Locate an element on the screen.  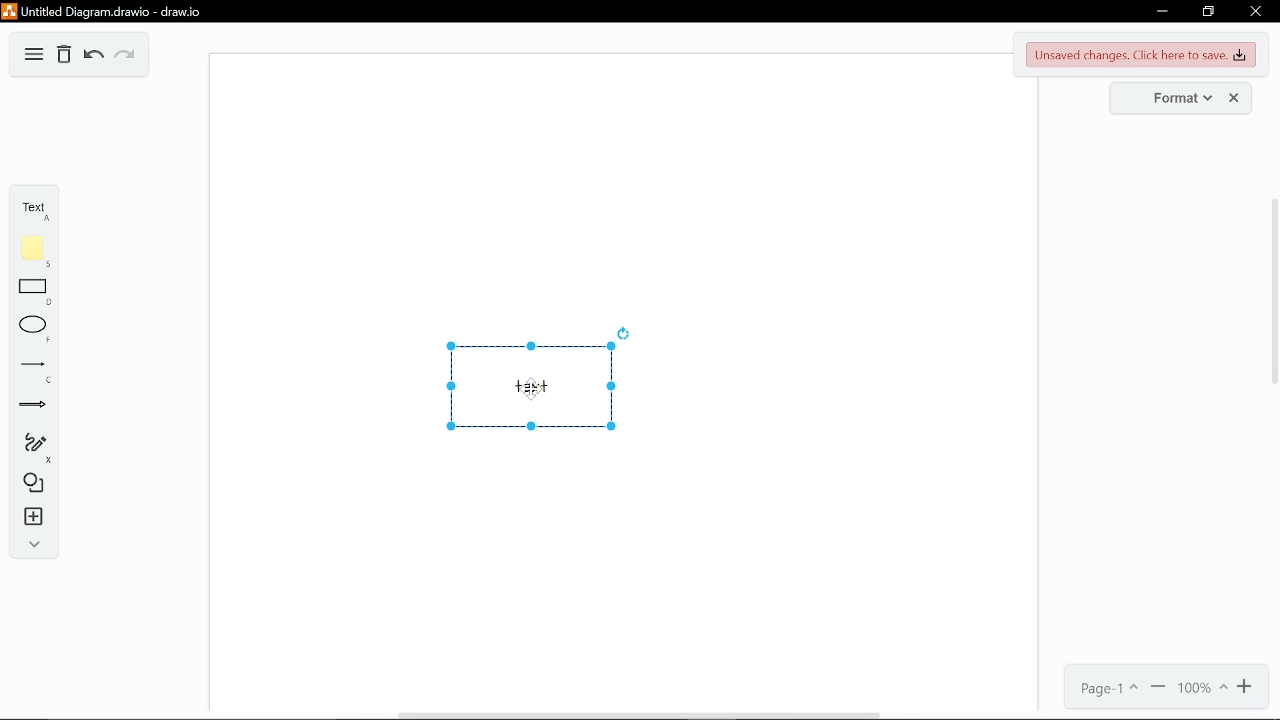
rectangle is located at coordinates (28, 292).